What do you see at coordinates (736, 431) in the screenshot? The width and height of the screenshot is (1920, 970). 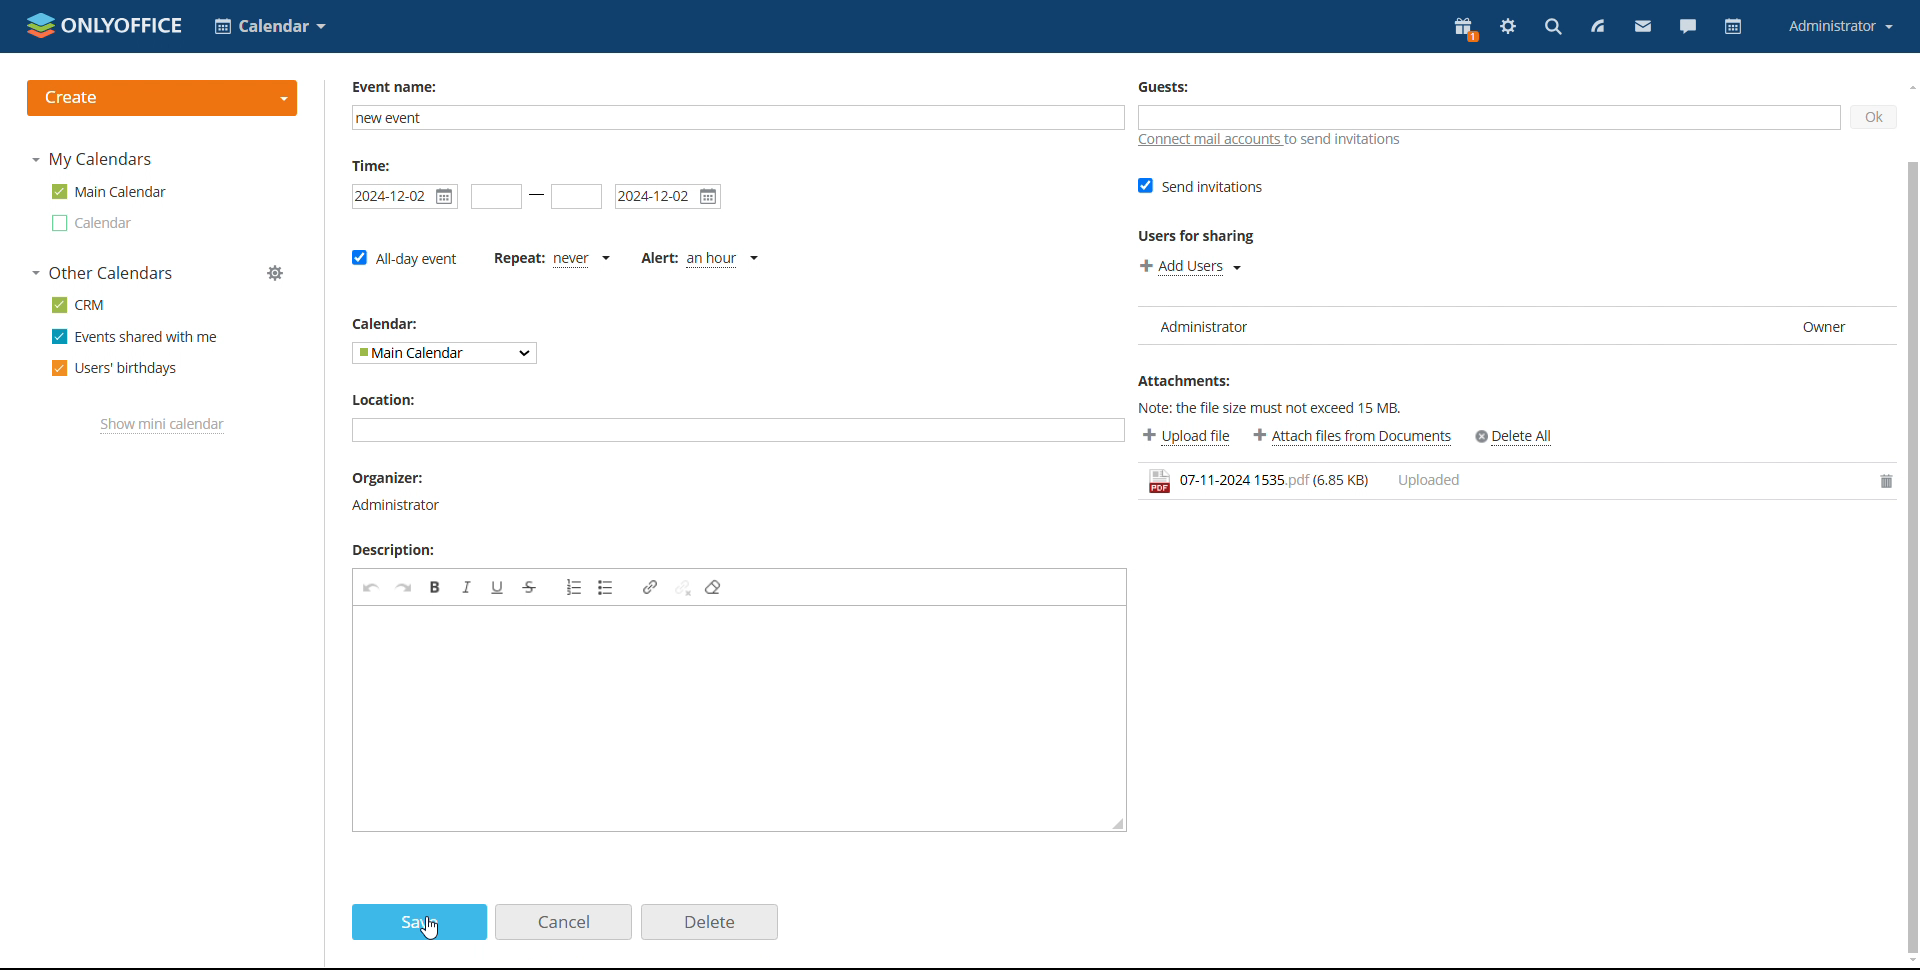 I see `add location` at bounding box center [736, 431].